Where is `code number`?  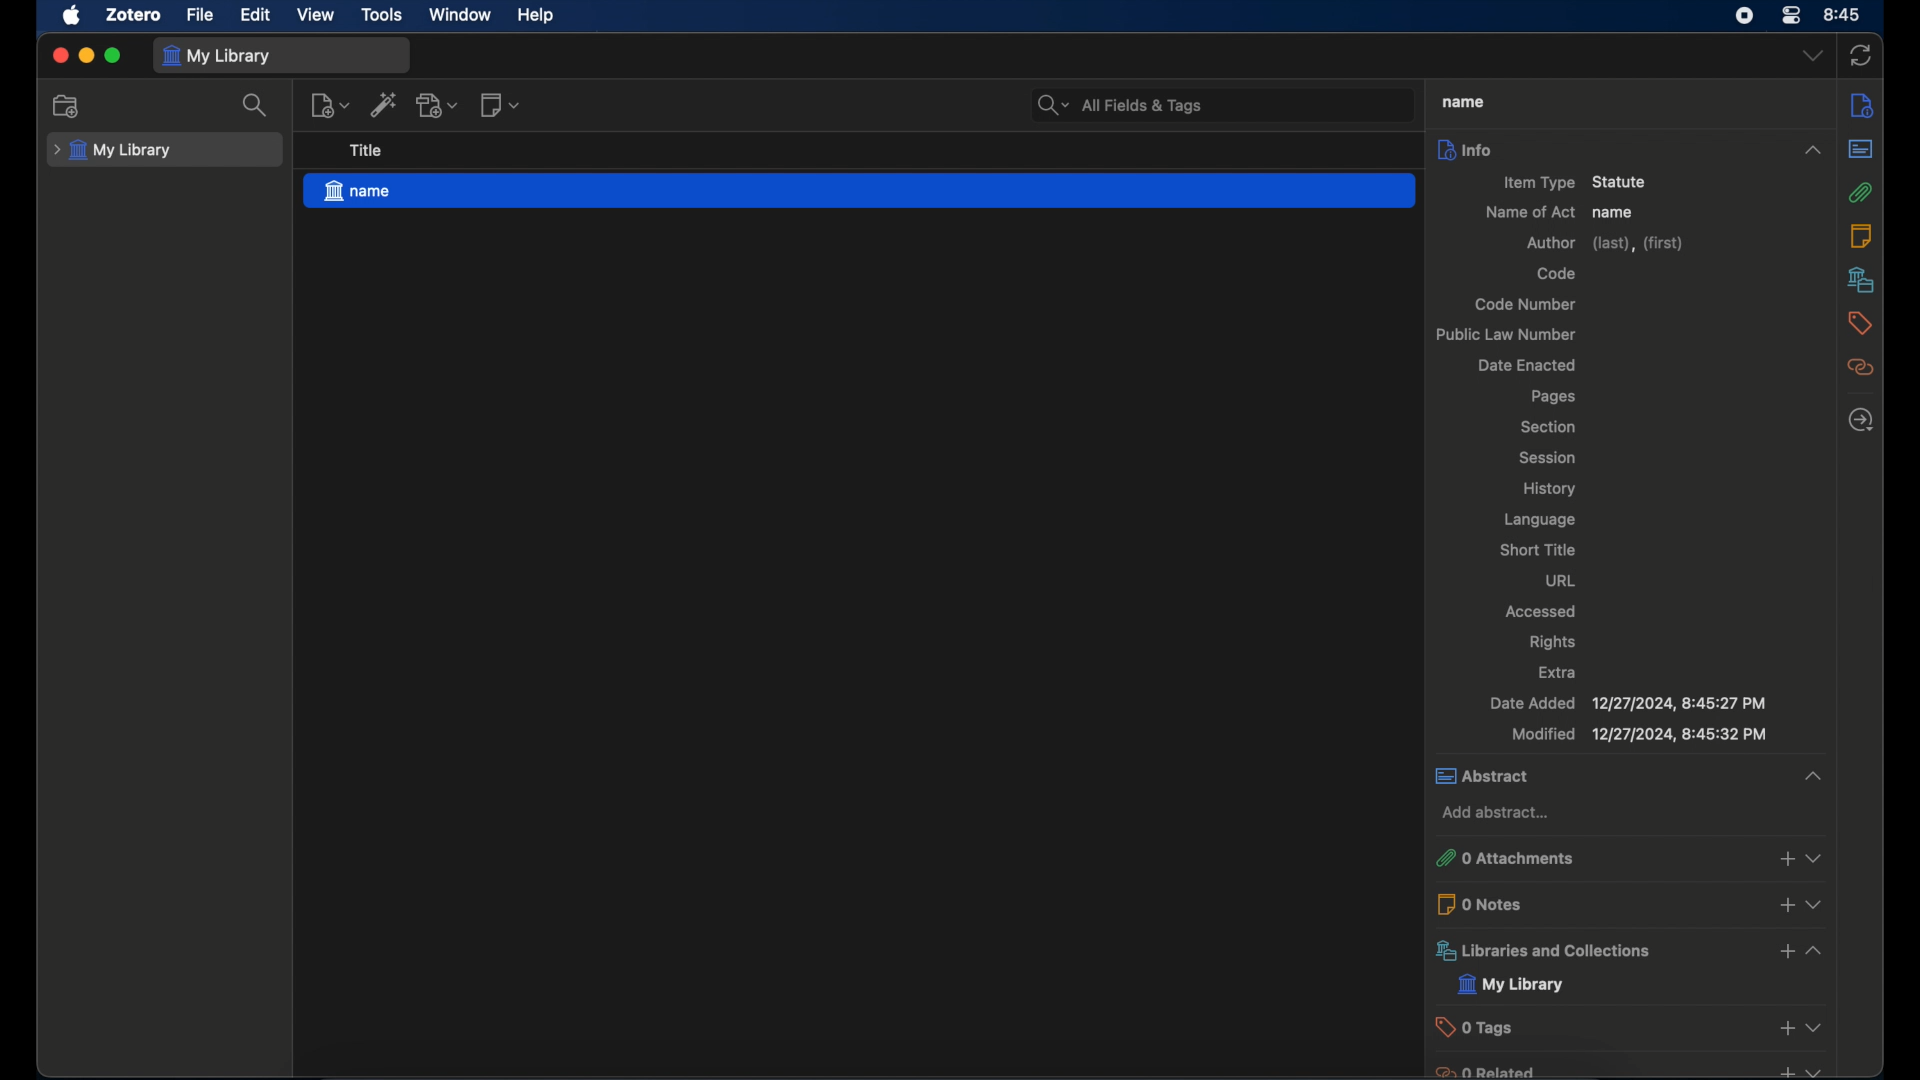 code number is located at coordinates (1524, 304).